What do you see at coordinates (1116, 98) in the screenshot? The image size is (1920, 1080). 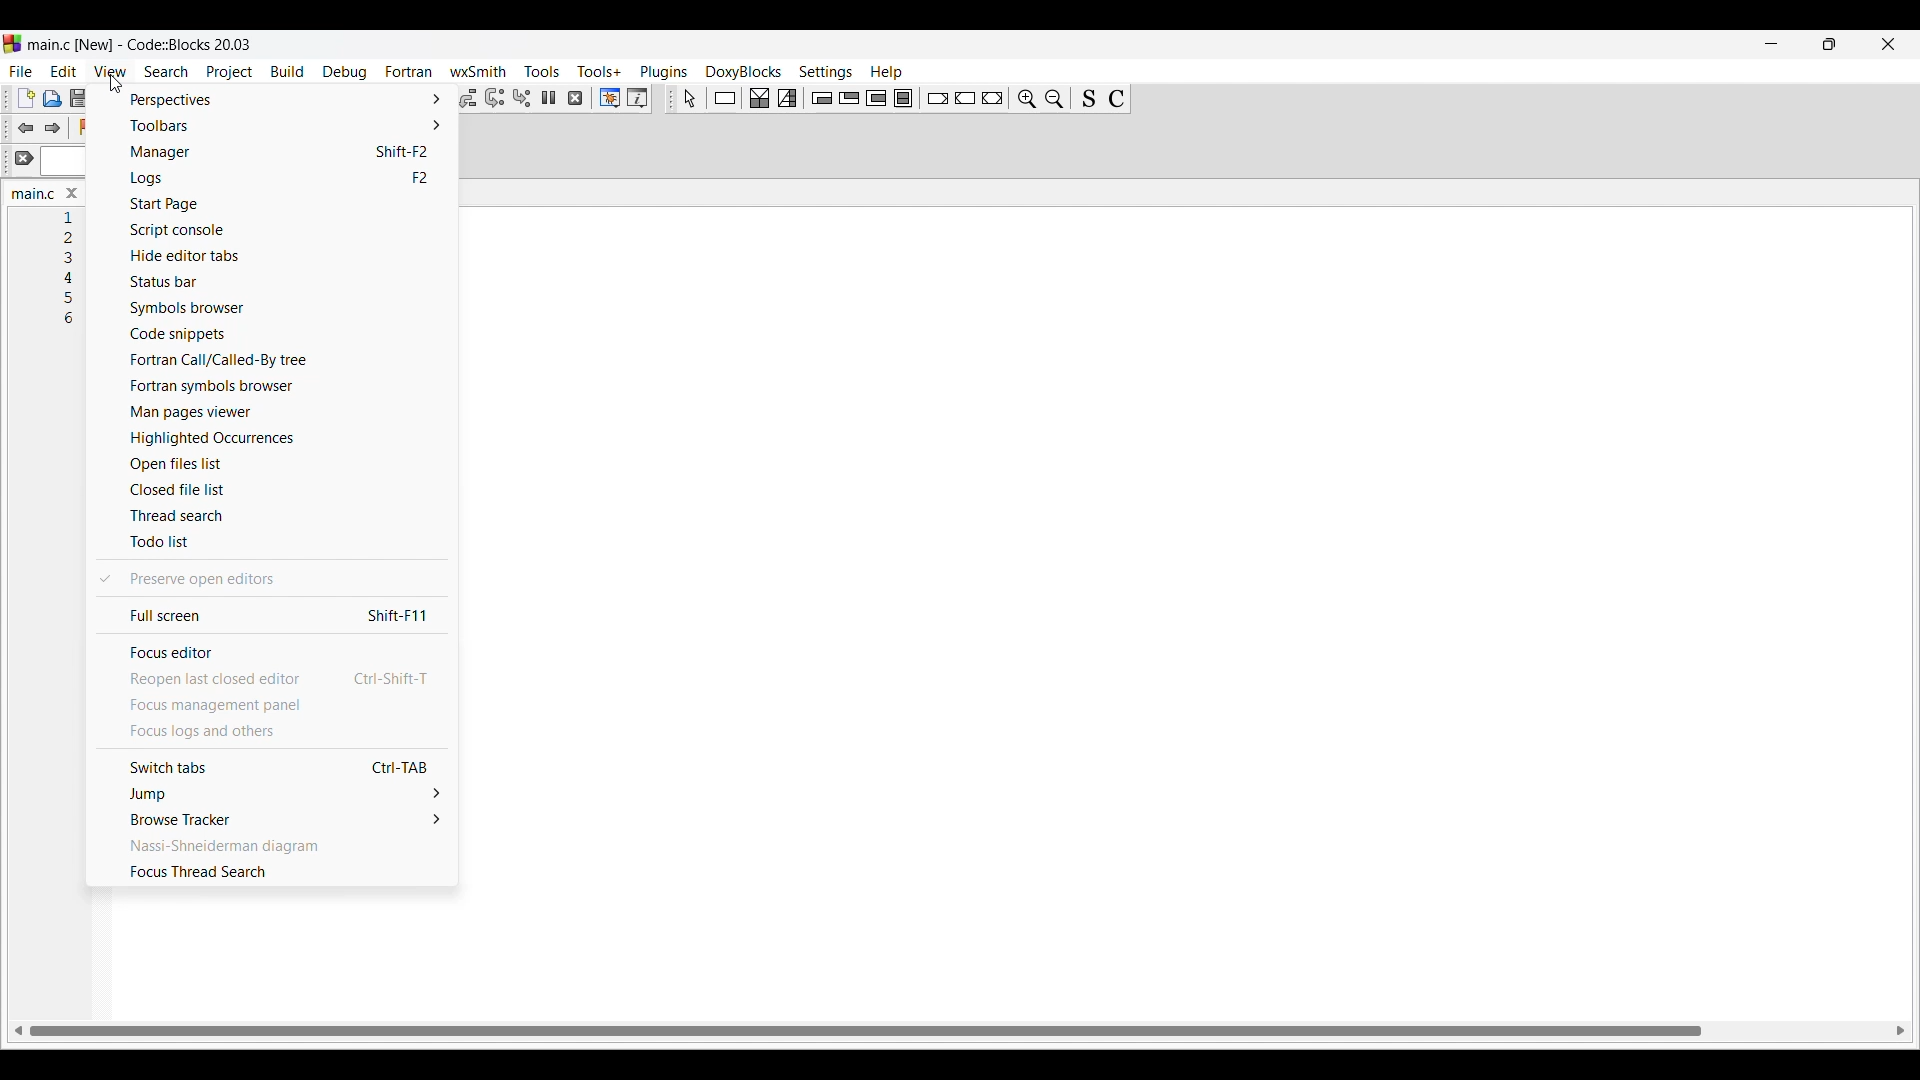 I see `Toggle comments` at bounding box center [1116, 98].